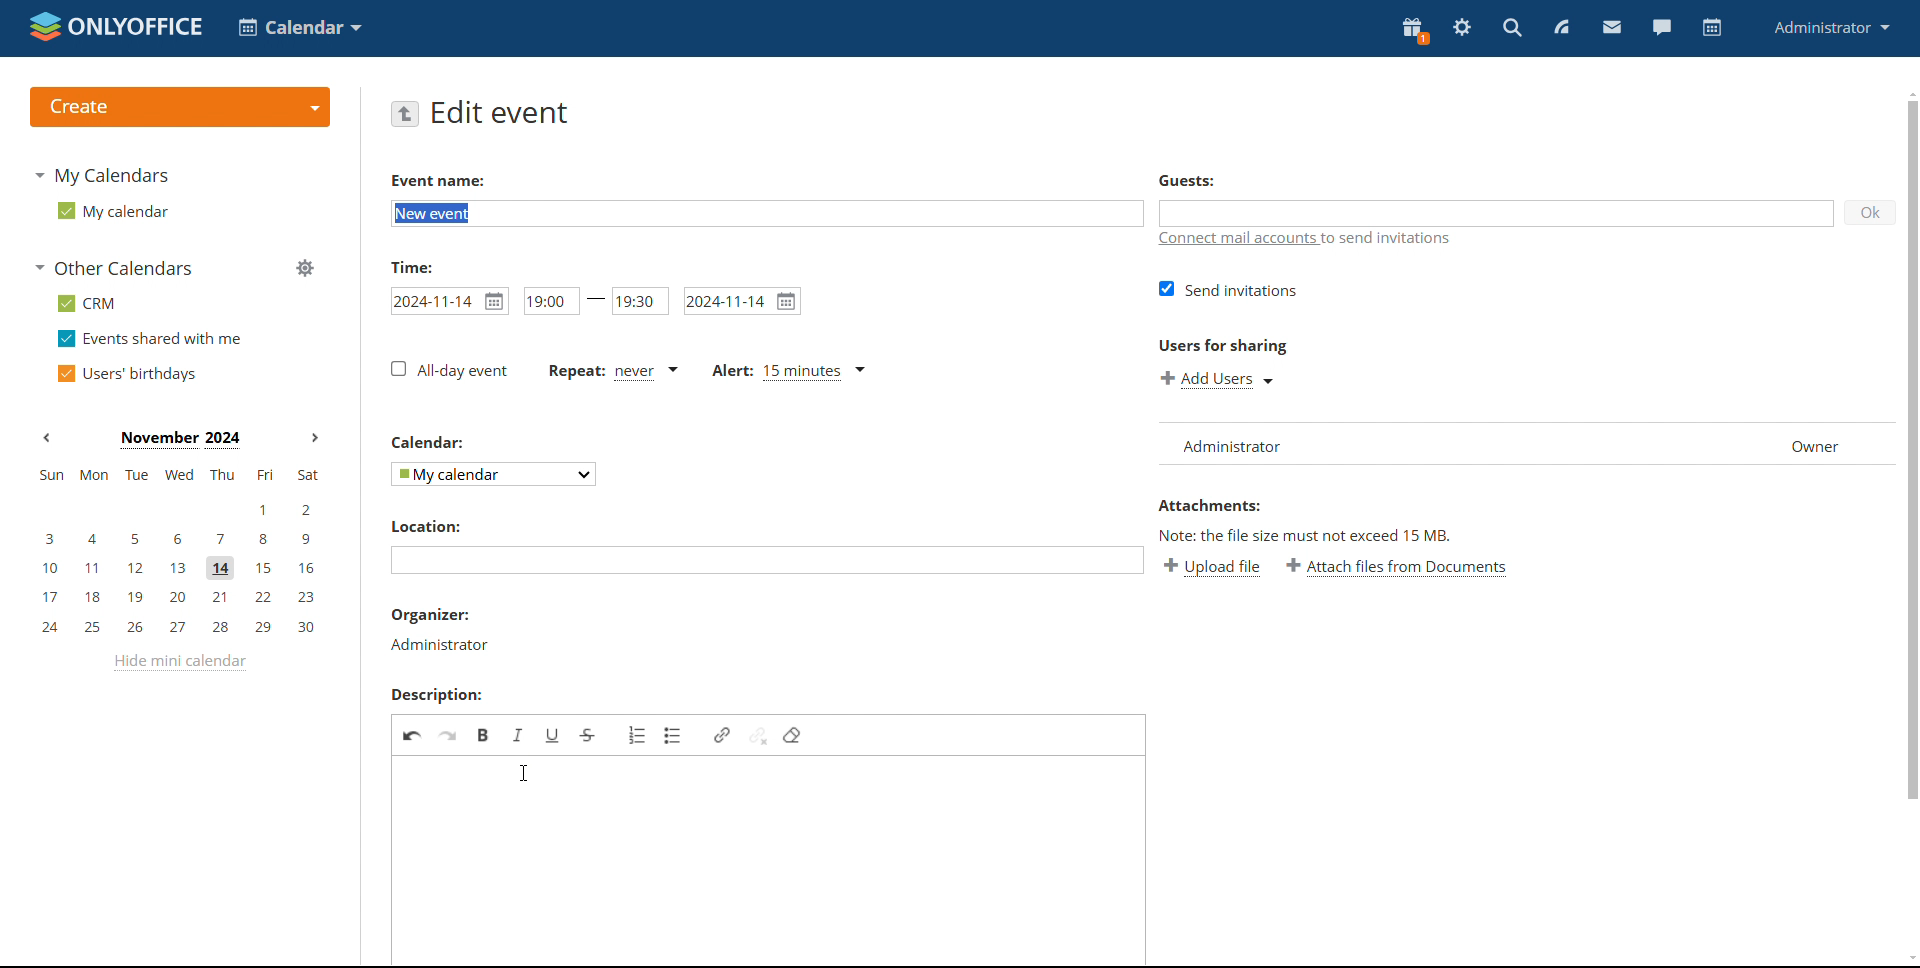 The width and height of the screenshot is (1920, 968). I want to click on logo, so click(178, 106).